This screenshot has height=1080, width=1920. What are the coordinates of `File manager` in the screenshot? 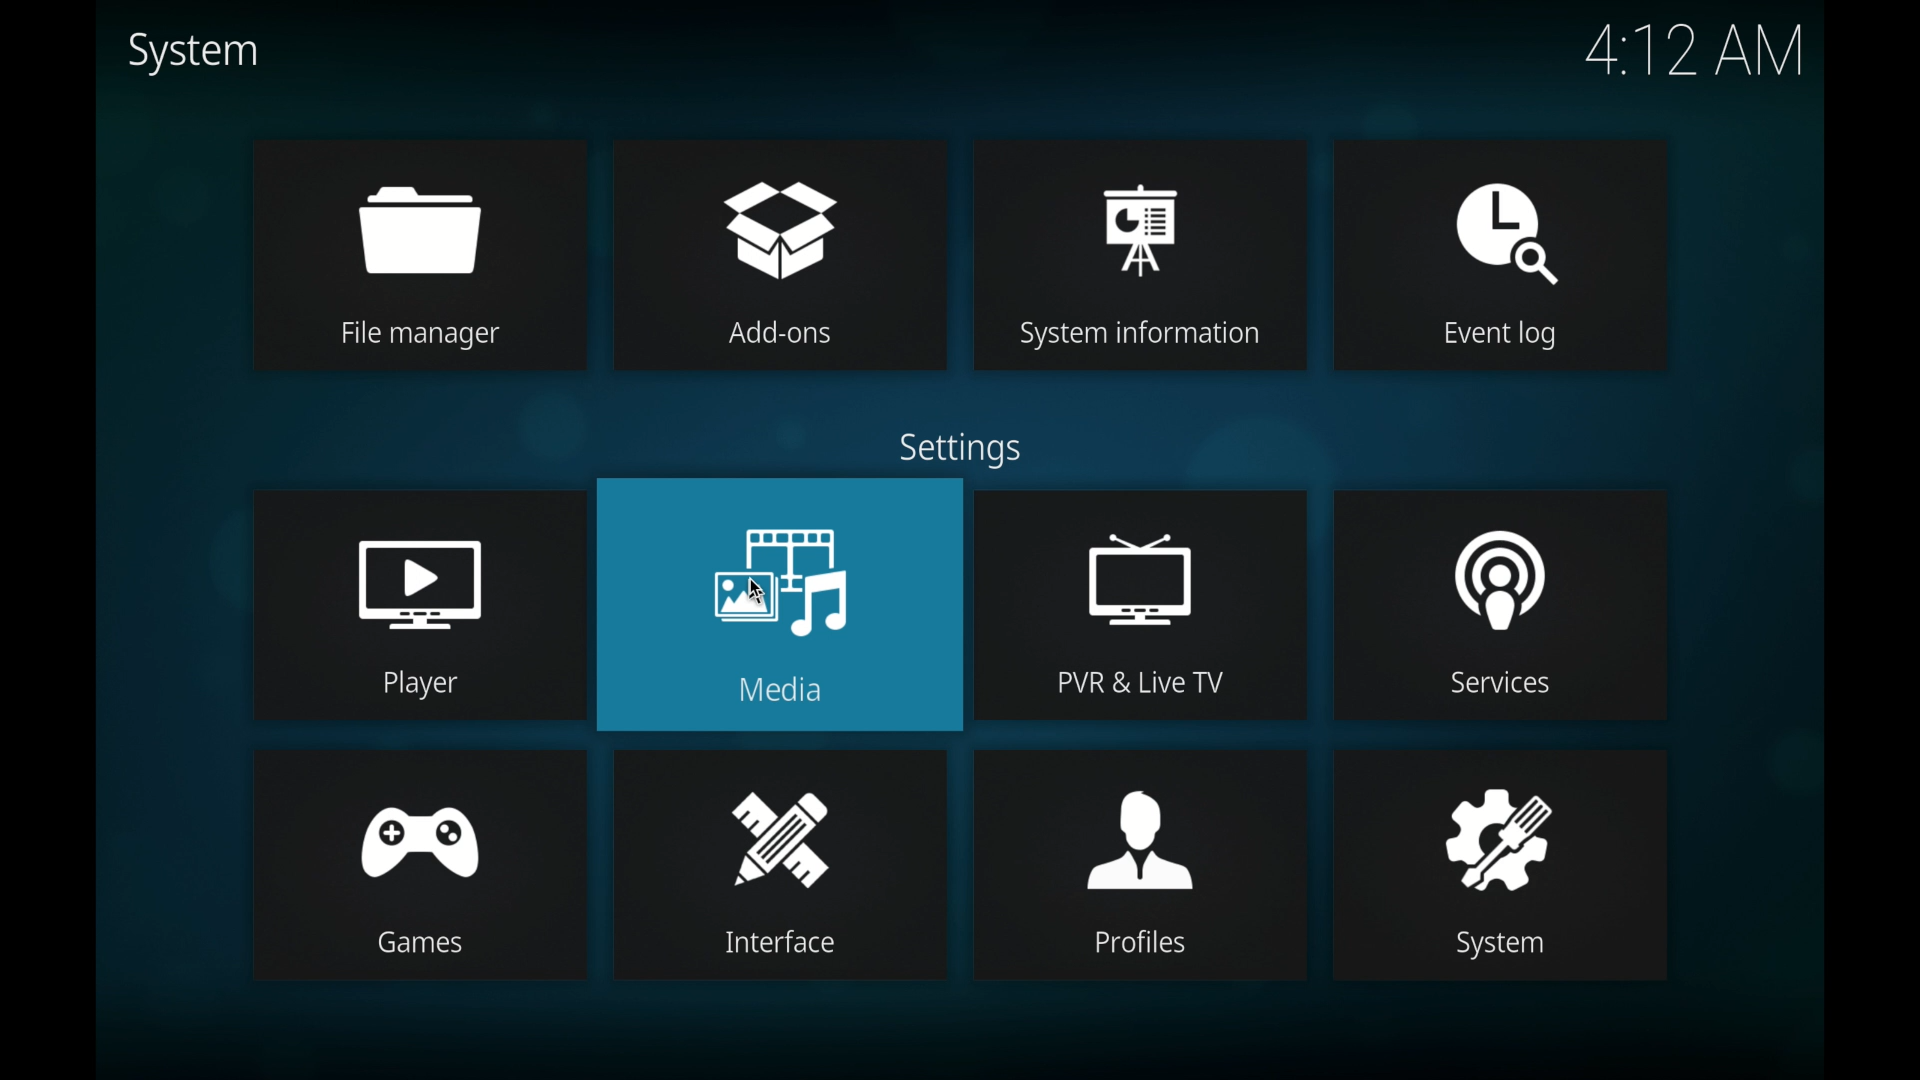 It's located at (429, 337).